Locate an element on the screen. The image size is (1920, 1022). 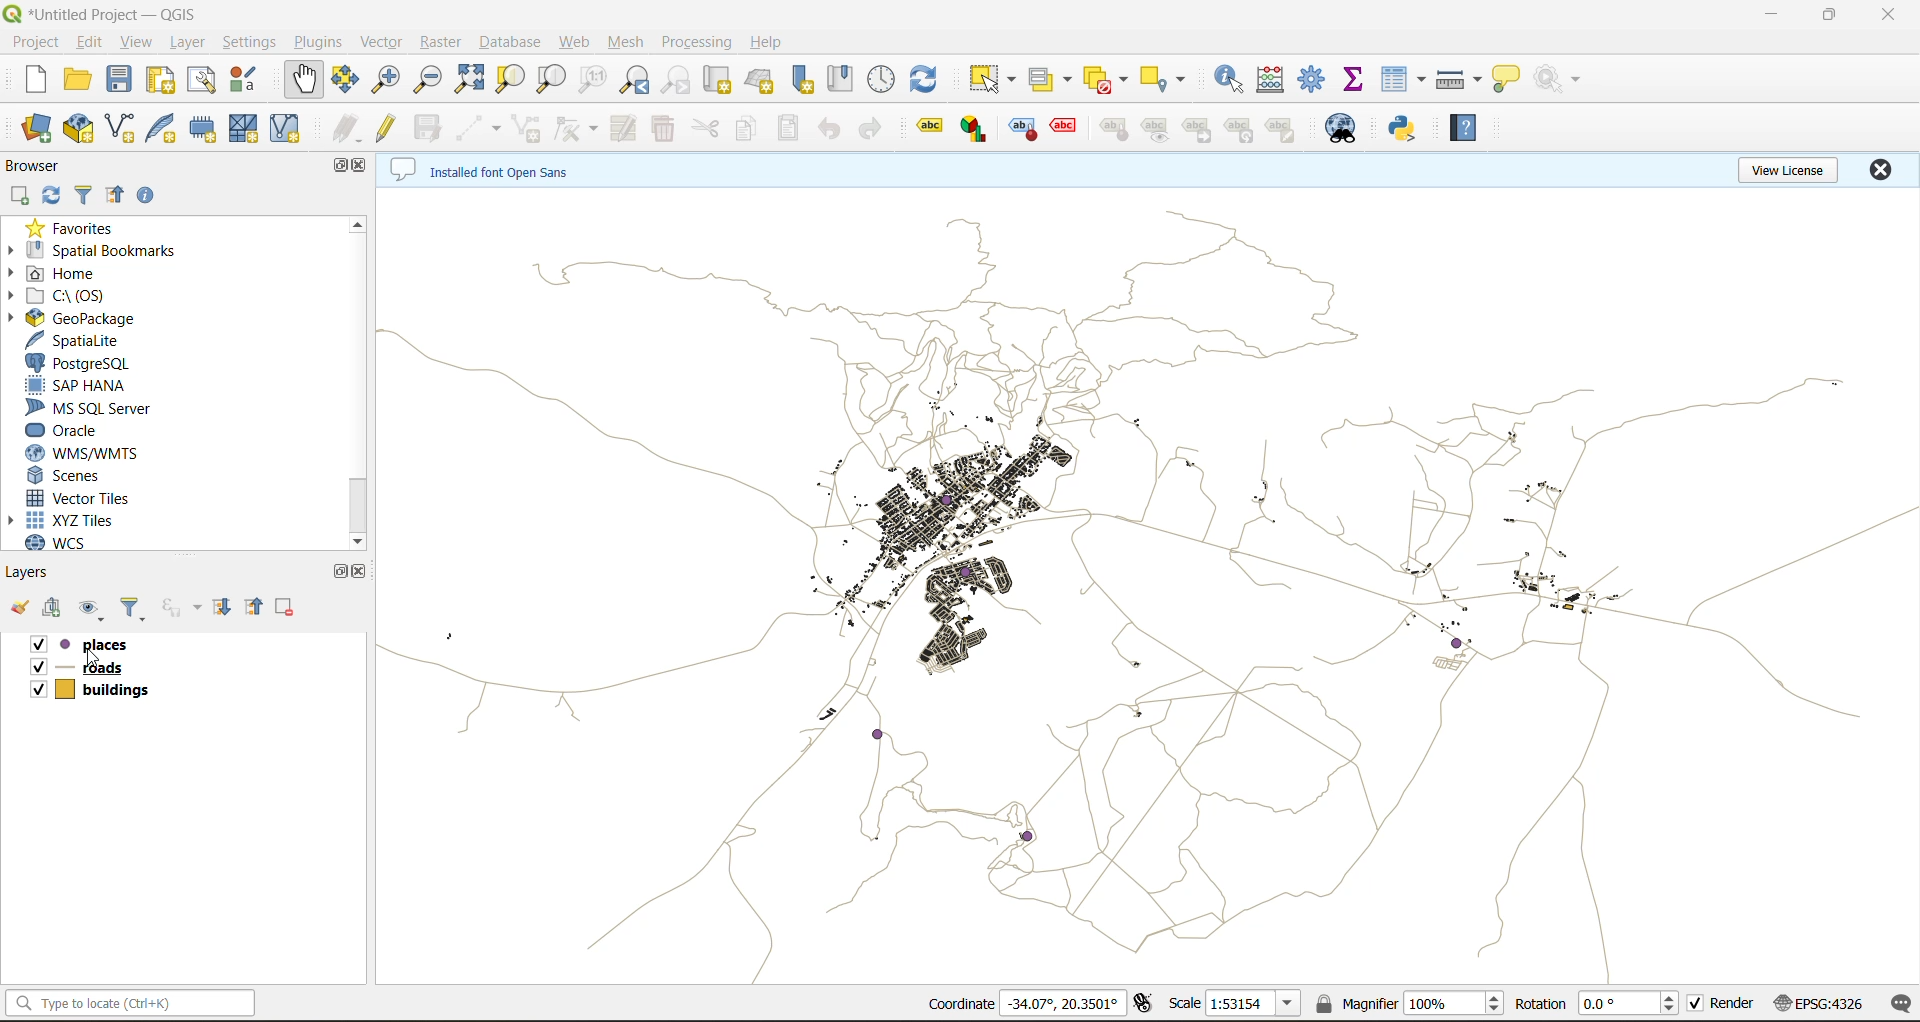
toggle edits is located at coordinates (389, 128).